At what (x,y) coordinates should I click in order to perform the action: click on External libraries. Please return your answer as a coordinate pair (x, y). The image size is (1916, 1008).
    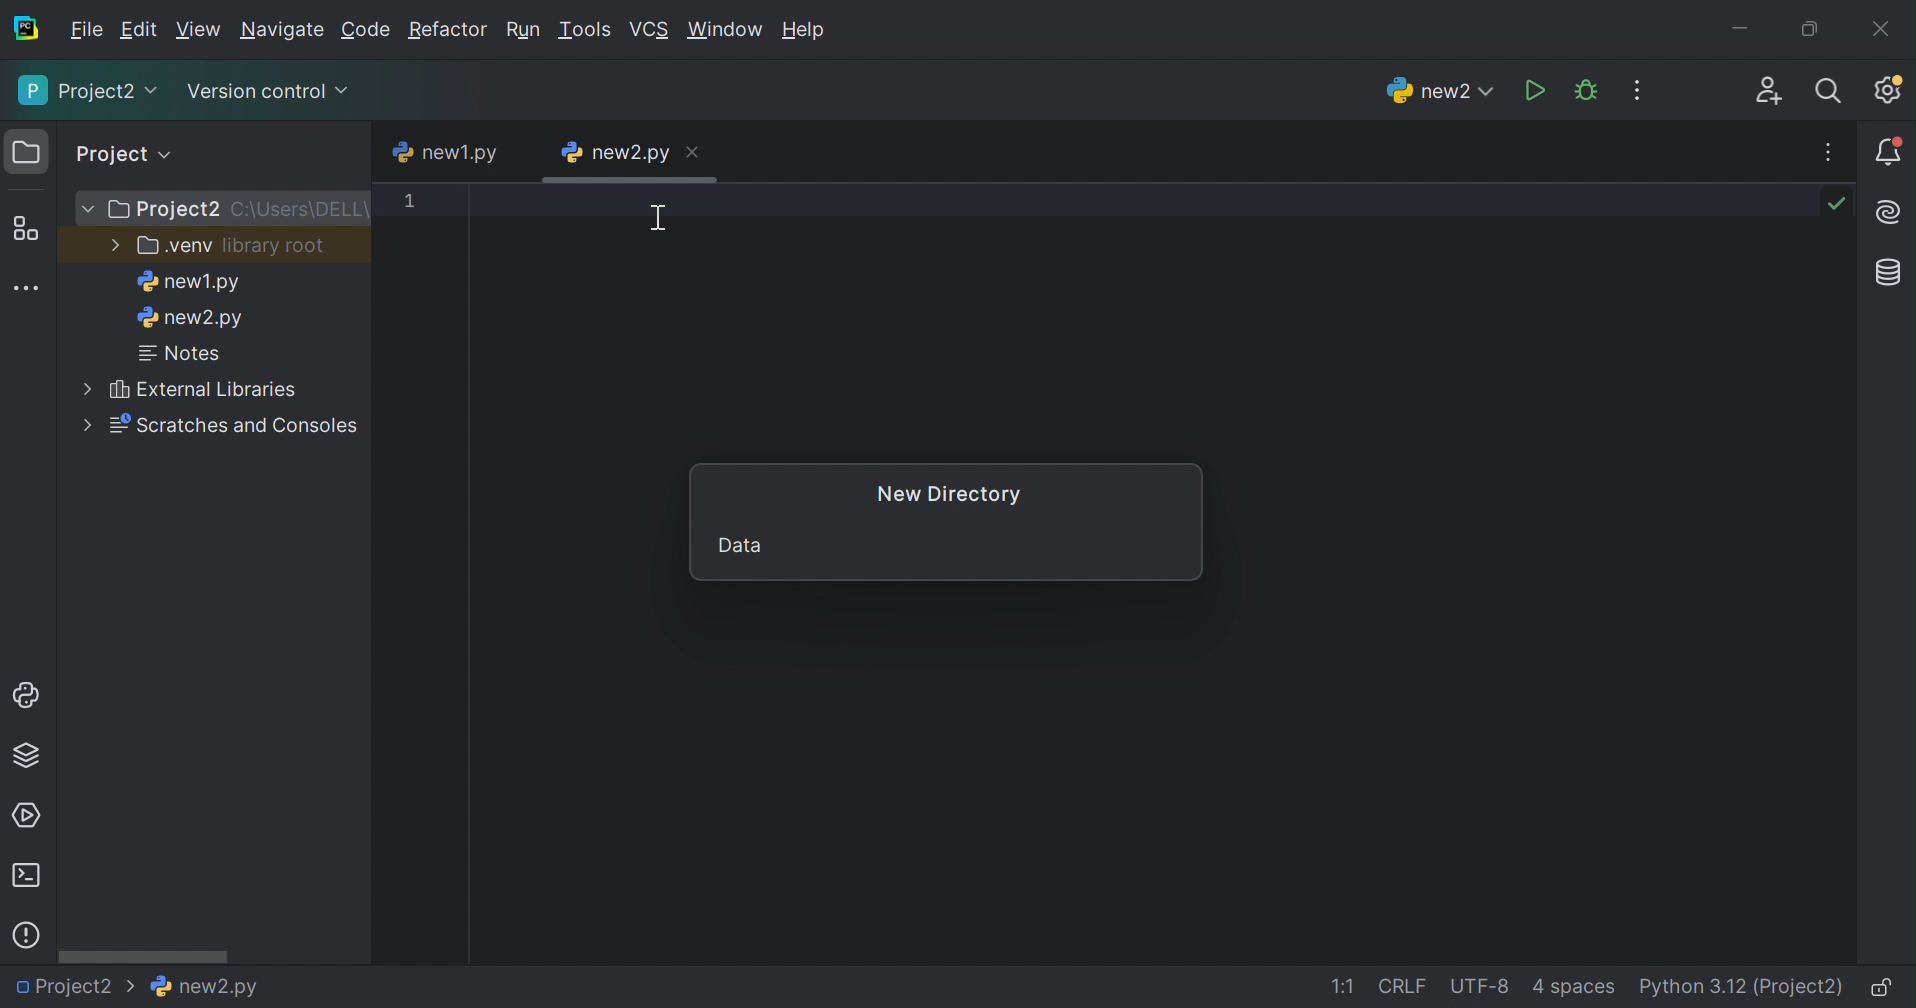
    Looking at the image, I should click on (203, 389).